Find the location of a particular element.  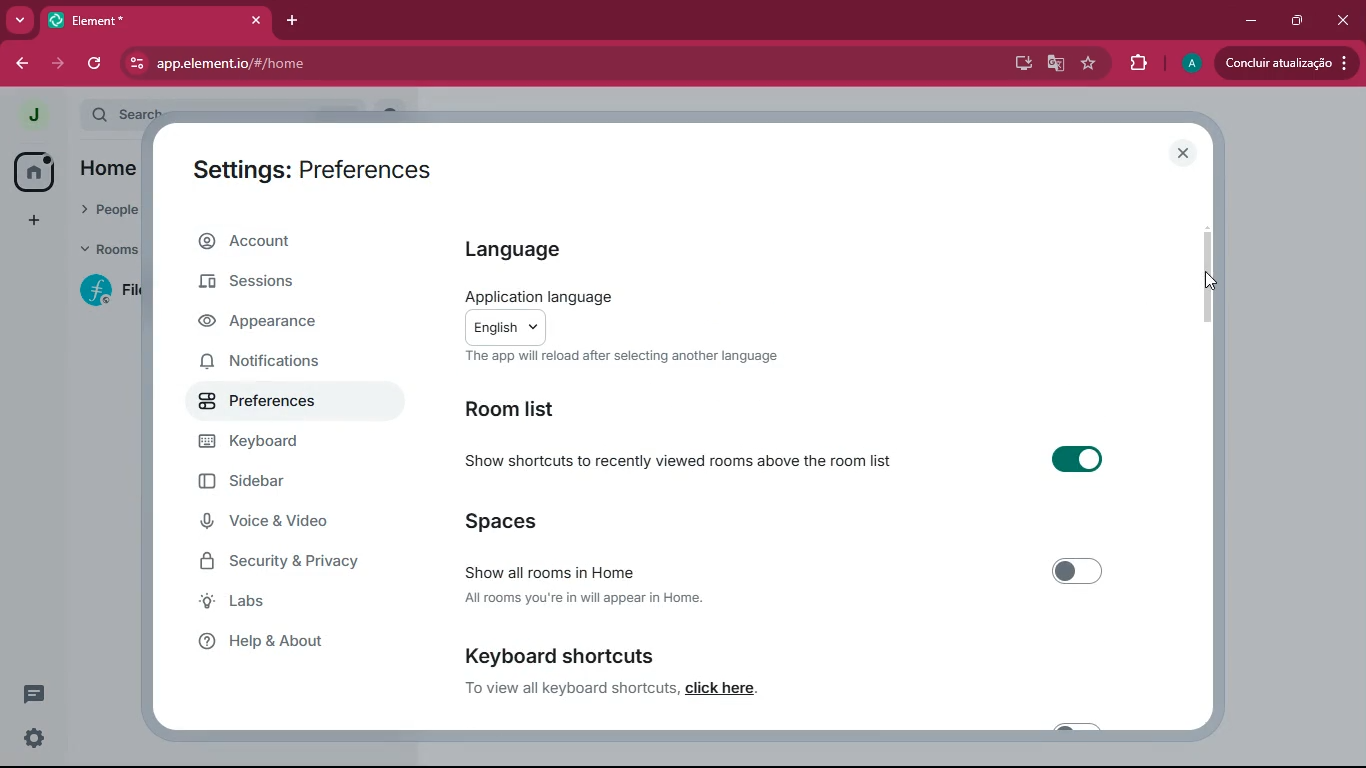

back is located at coordinates (21, 64).